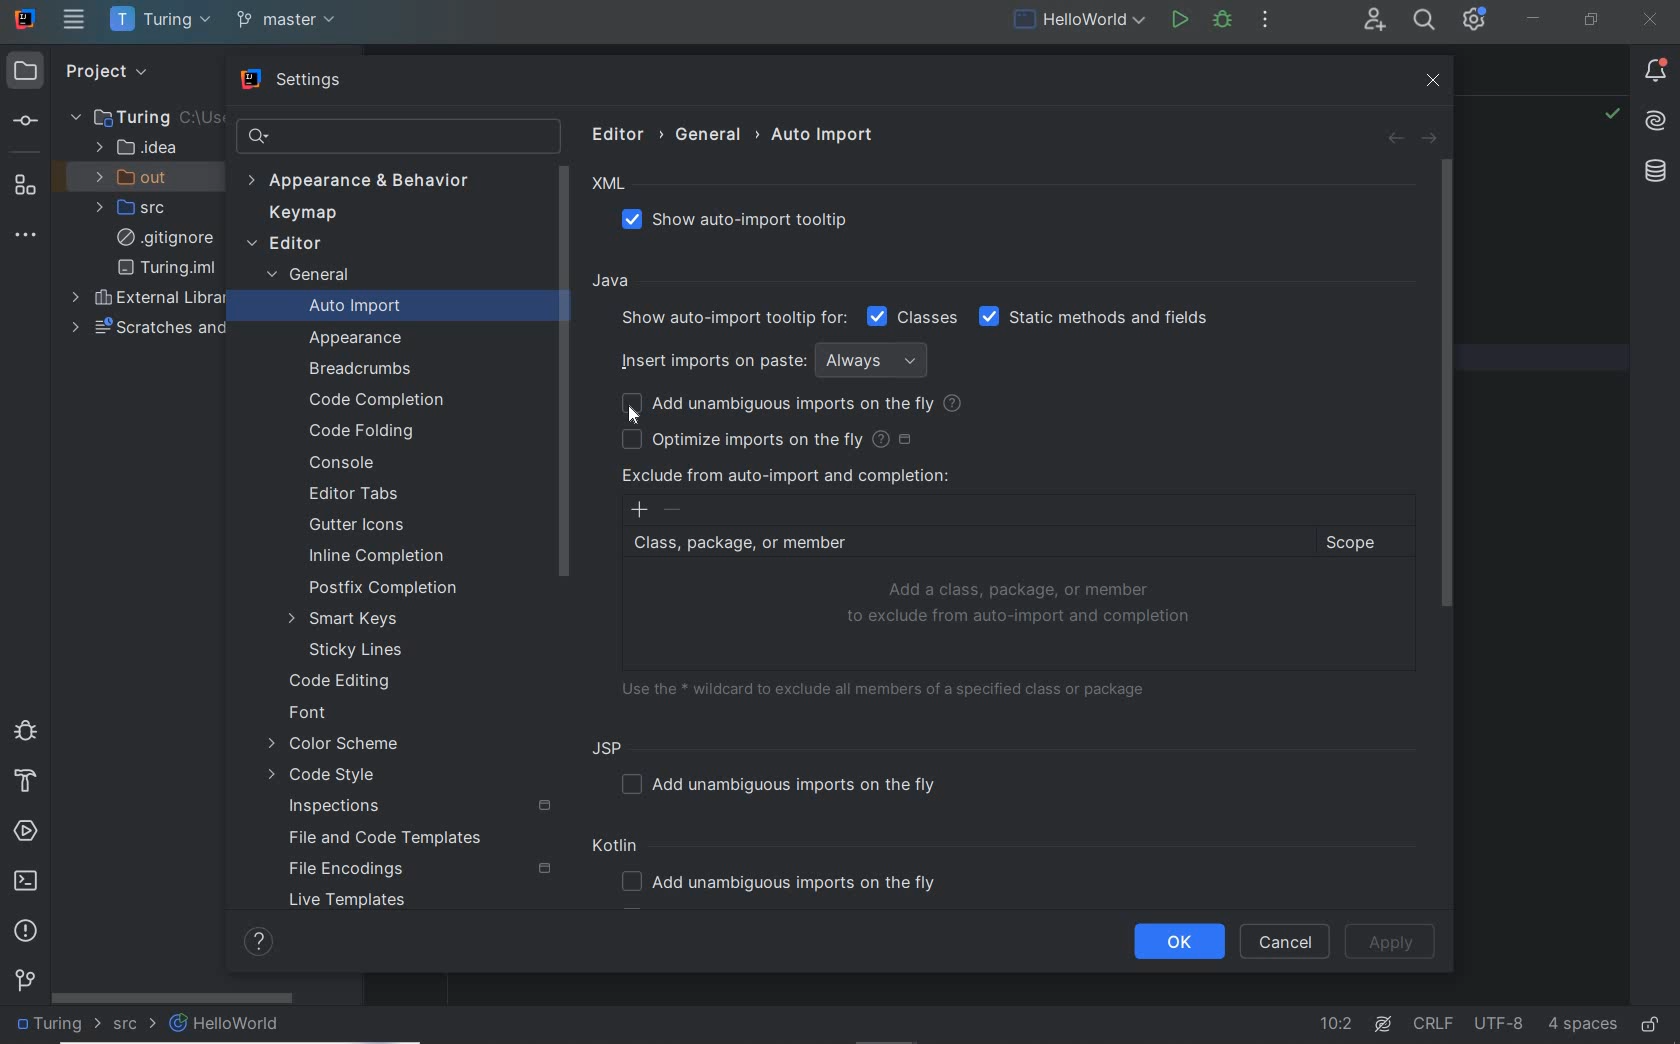 This screenshot has width=1680, height=1044. I want to click on ADD UNAMBIGUOUS IMPORTS ON THE FLY, so click(788, 405).